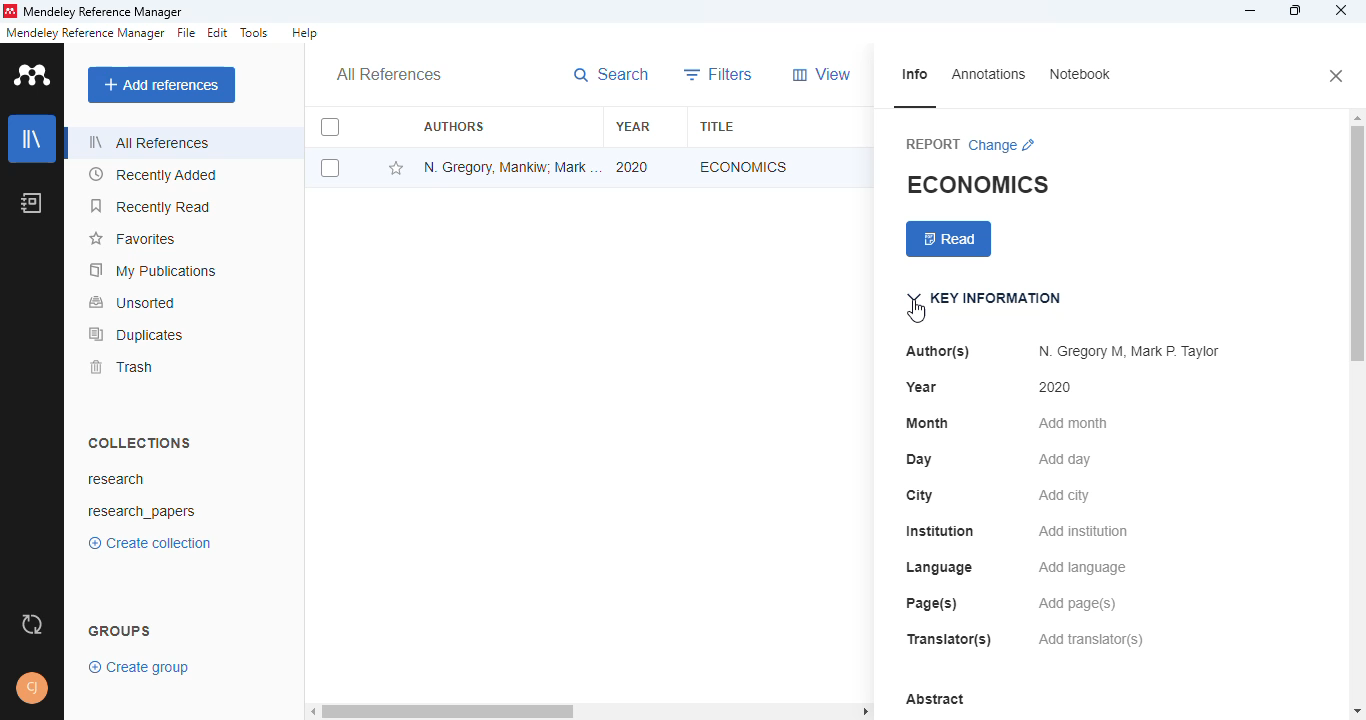 The height and width of the screenshot is (720, 1366). I want to click on tools, so click(256, 33).